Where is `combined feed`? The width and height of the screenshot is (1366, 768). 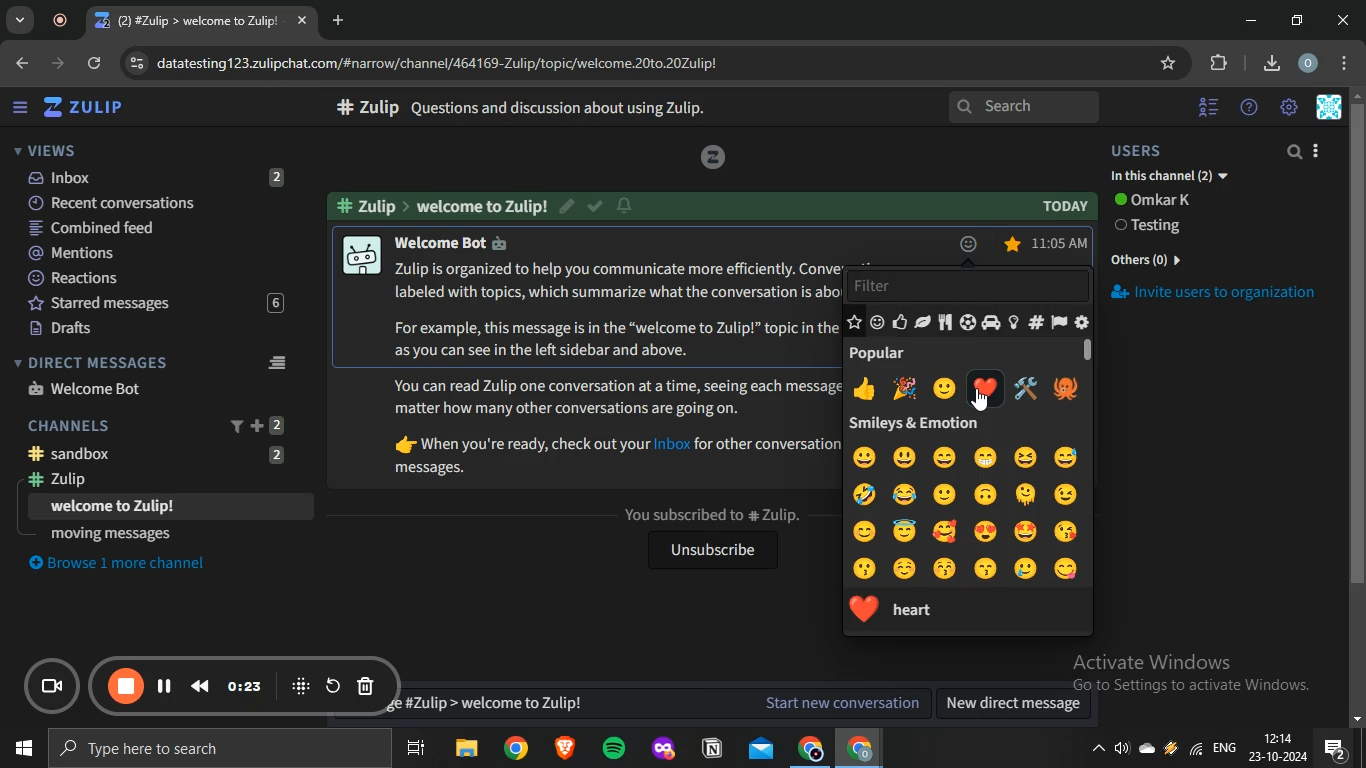
combined feed is located at coordinates (155, 229).